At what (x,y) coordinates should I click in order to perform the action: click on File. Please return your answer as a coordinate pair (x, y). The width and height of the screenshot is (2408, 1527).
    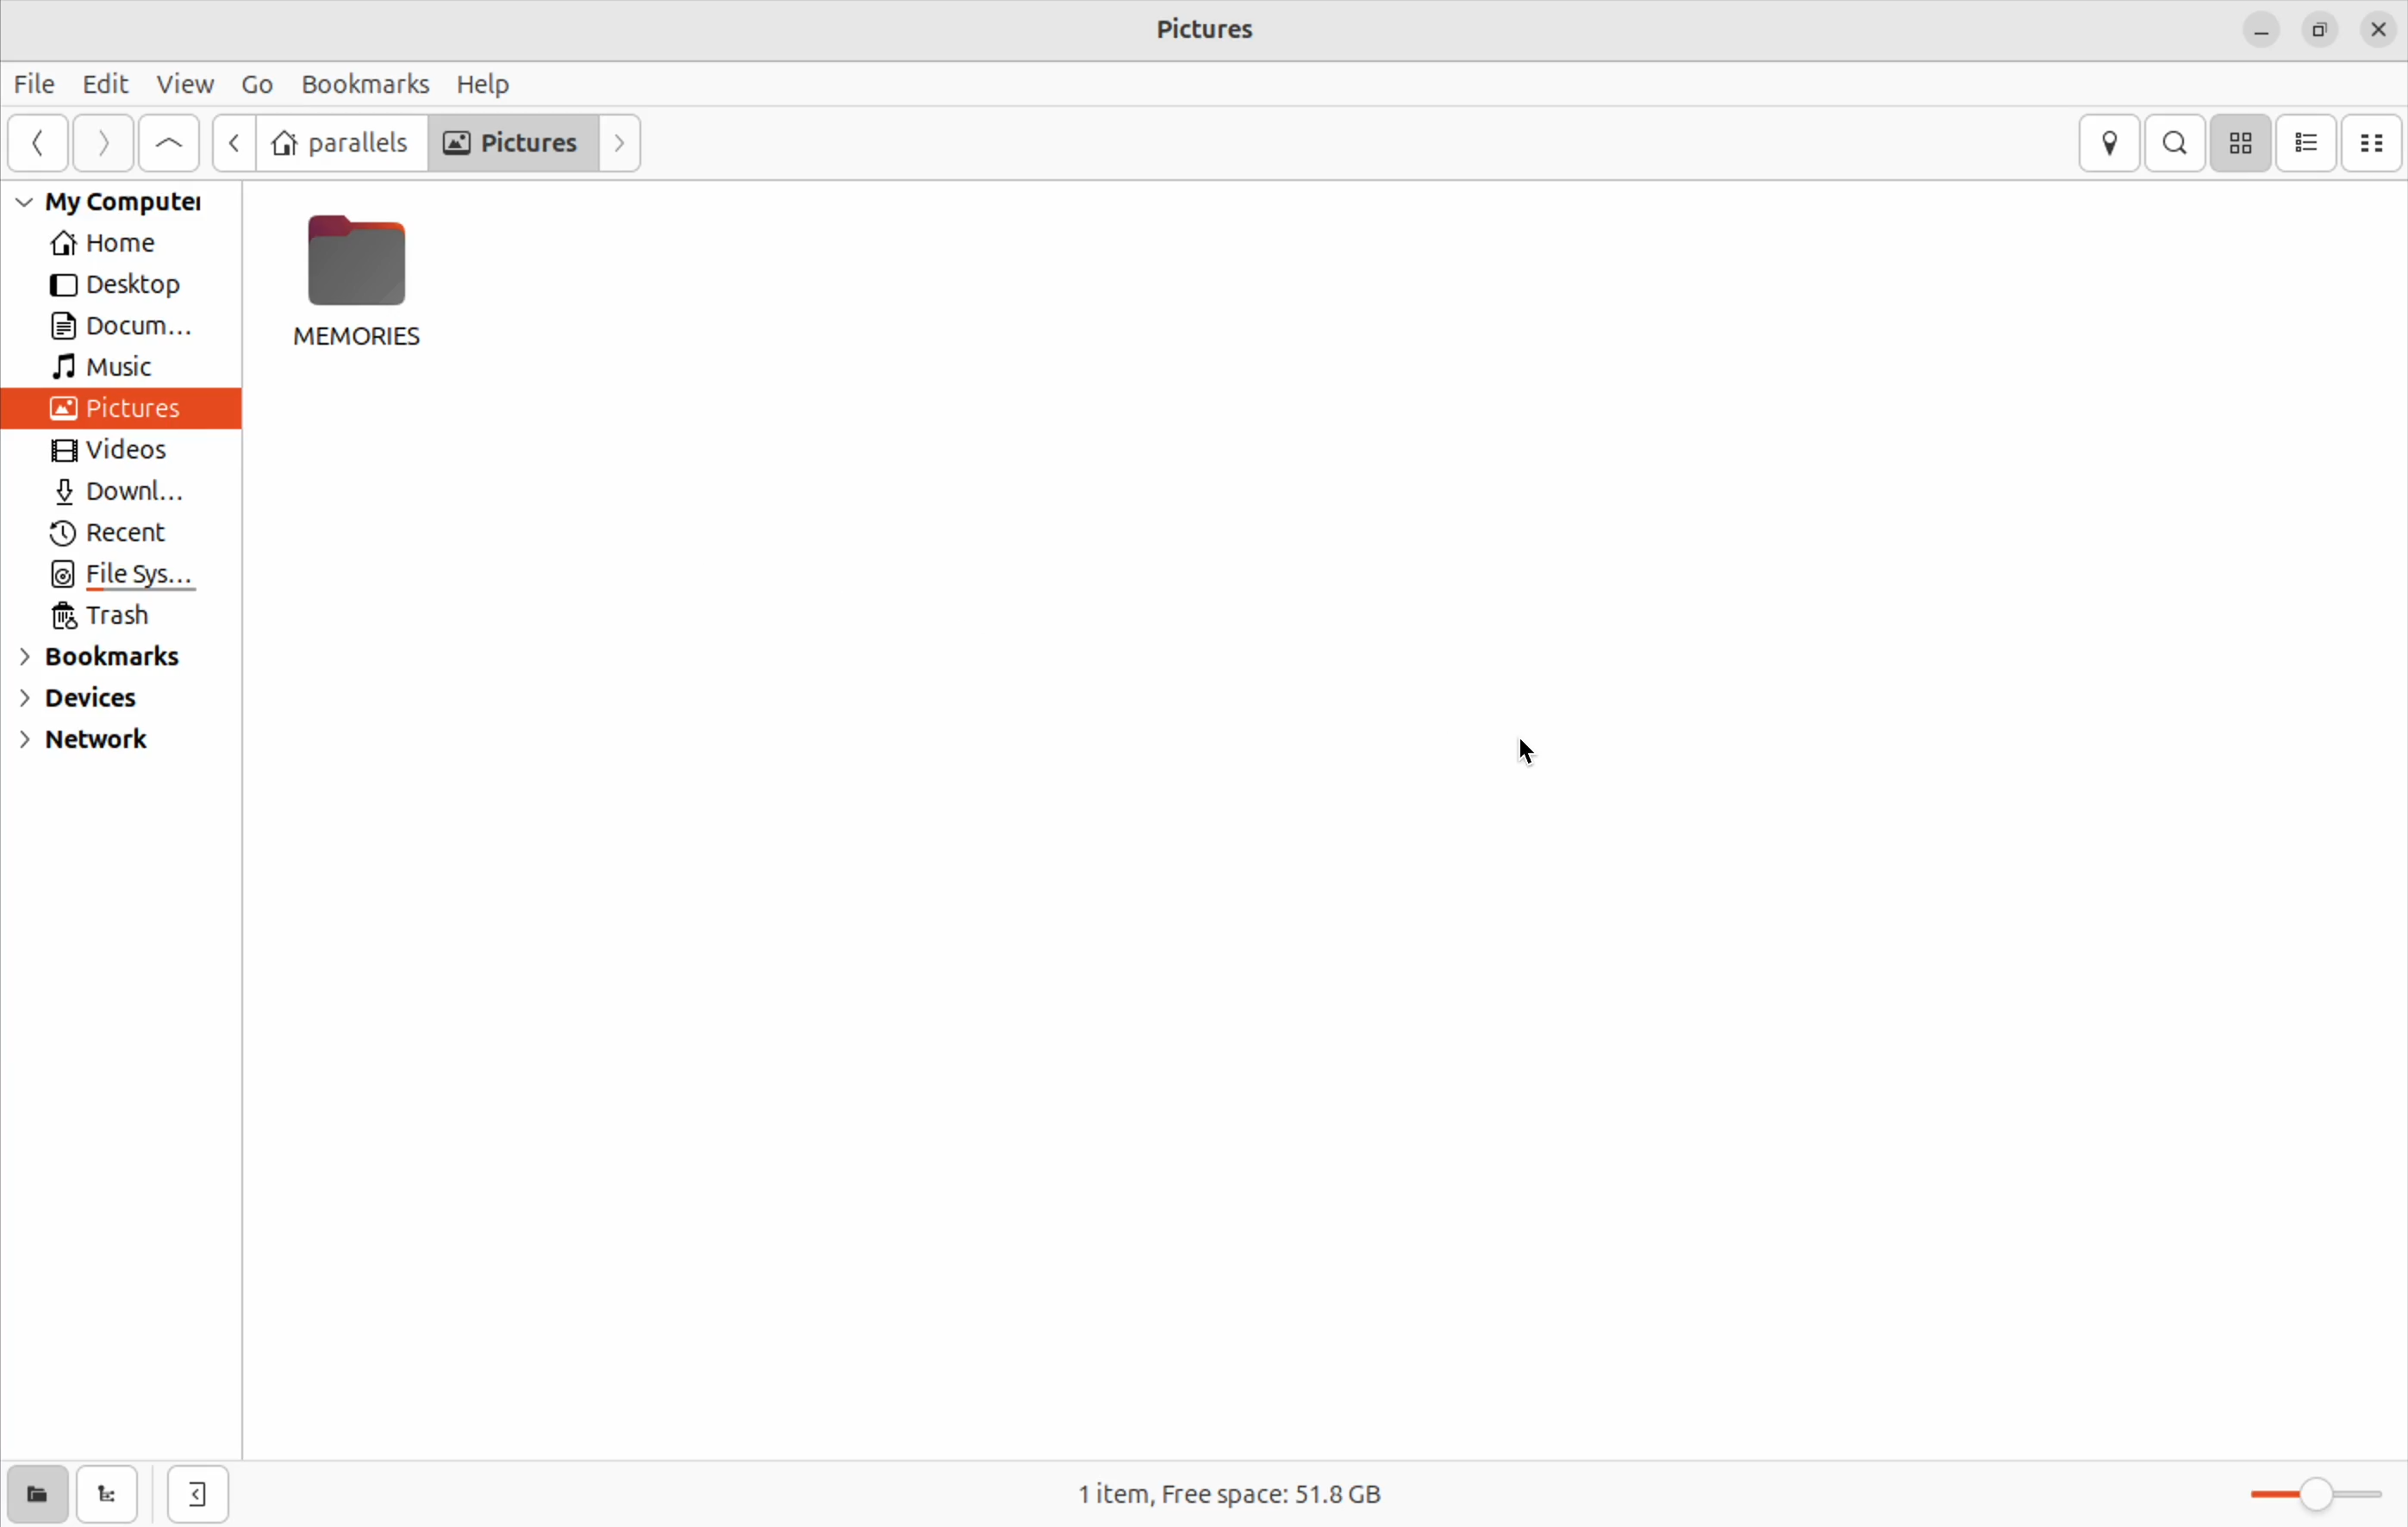
    Looking at the image, I should click on (38, 83).